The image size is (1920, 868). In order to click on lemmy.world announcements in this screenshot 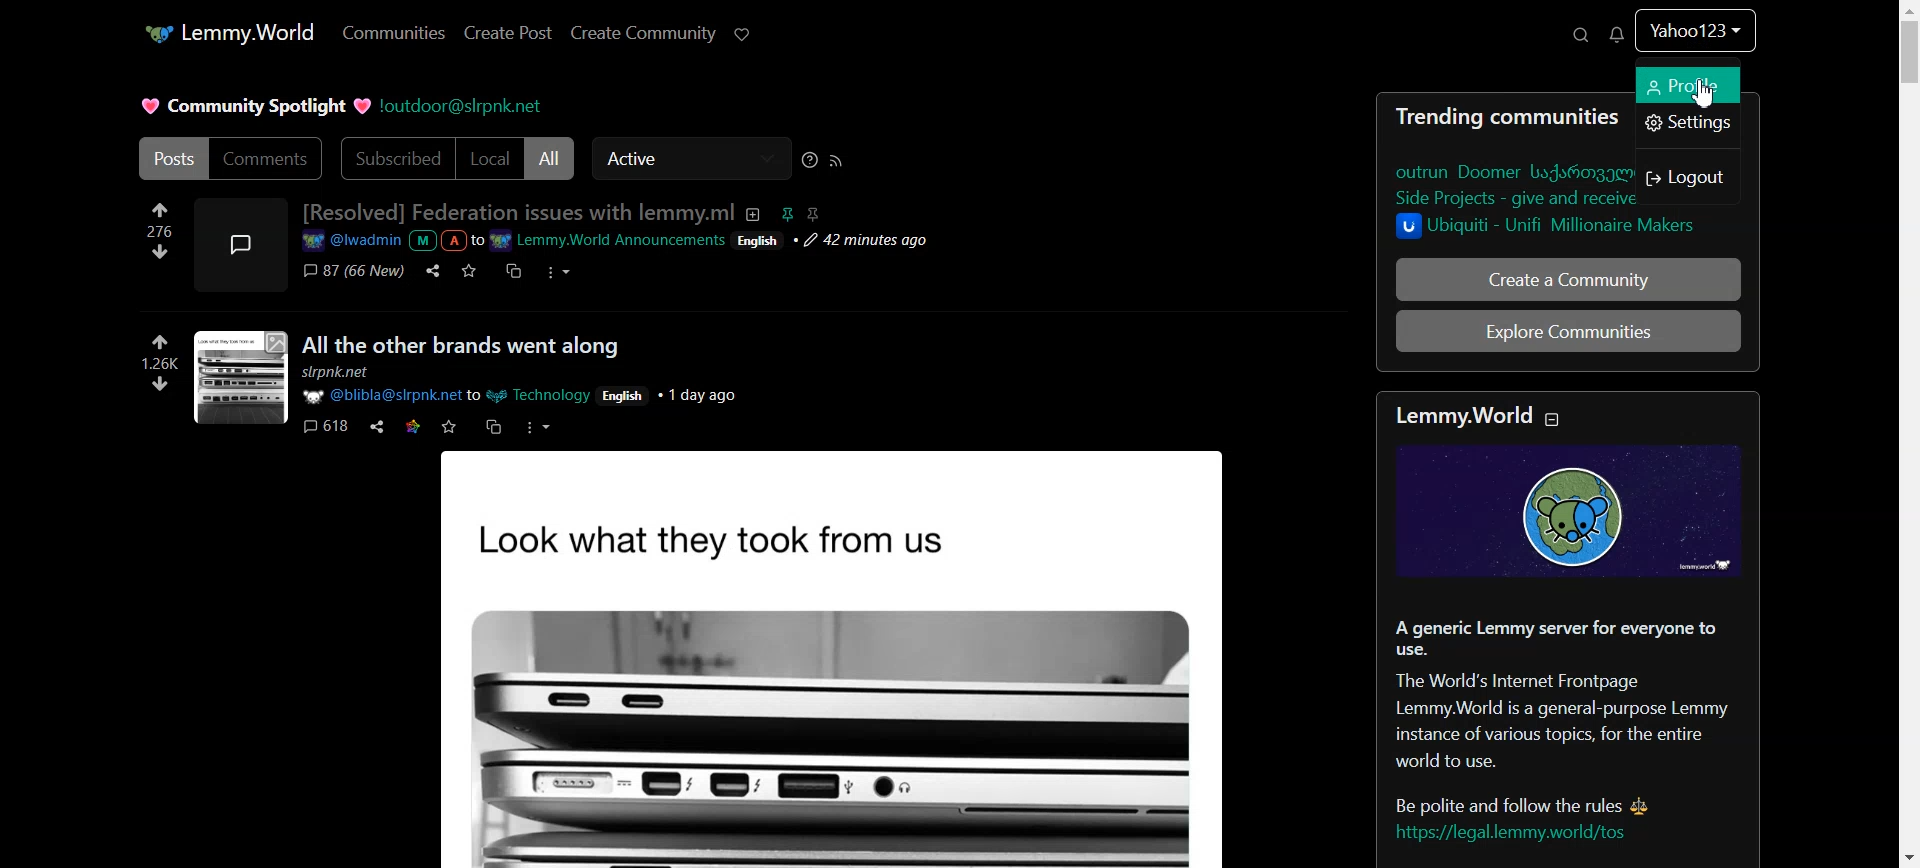, I will do `click(608, 241)`.